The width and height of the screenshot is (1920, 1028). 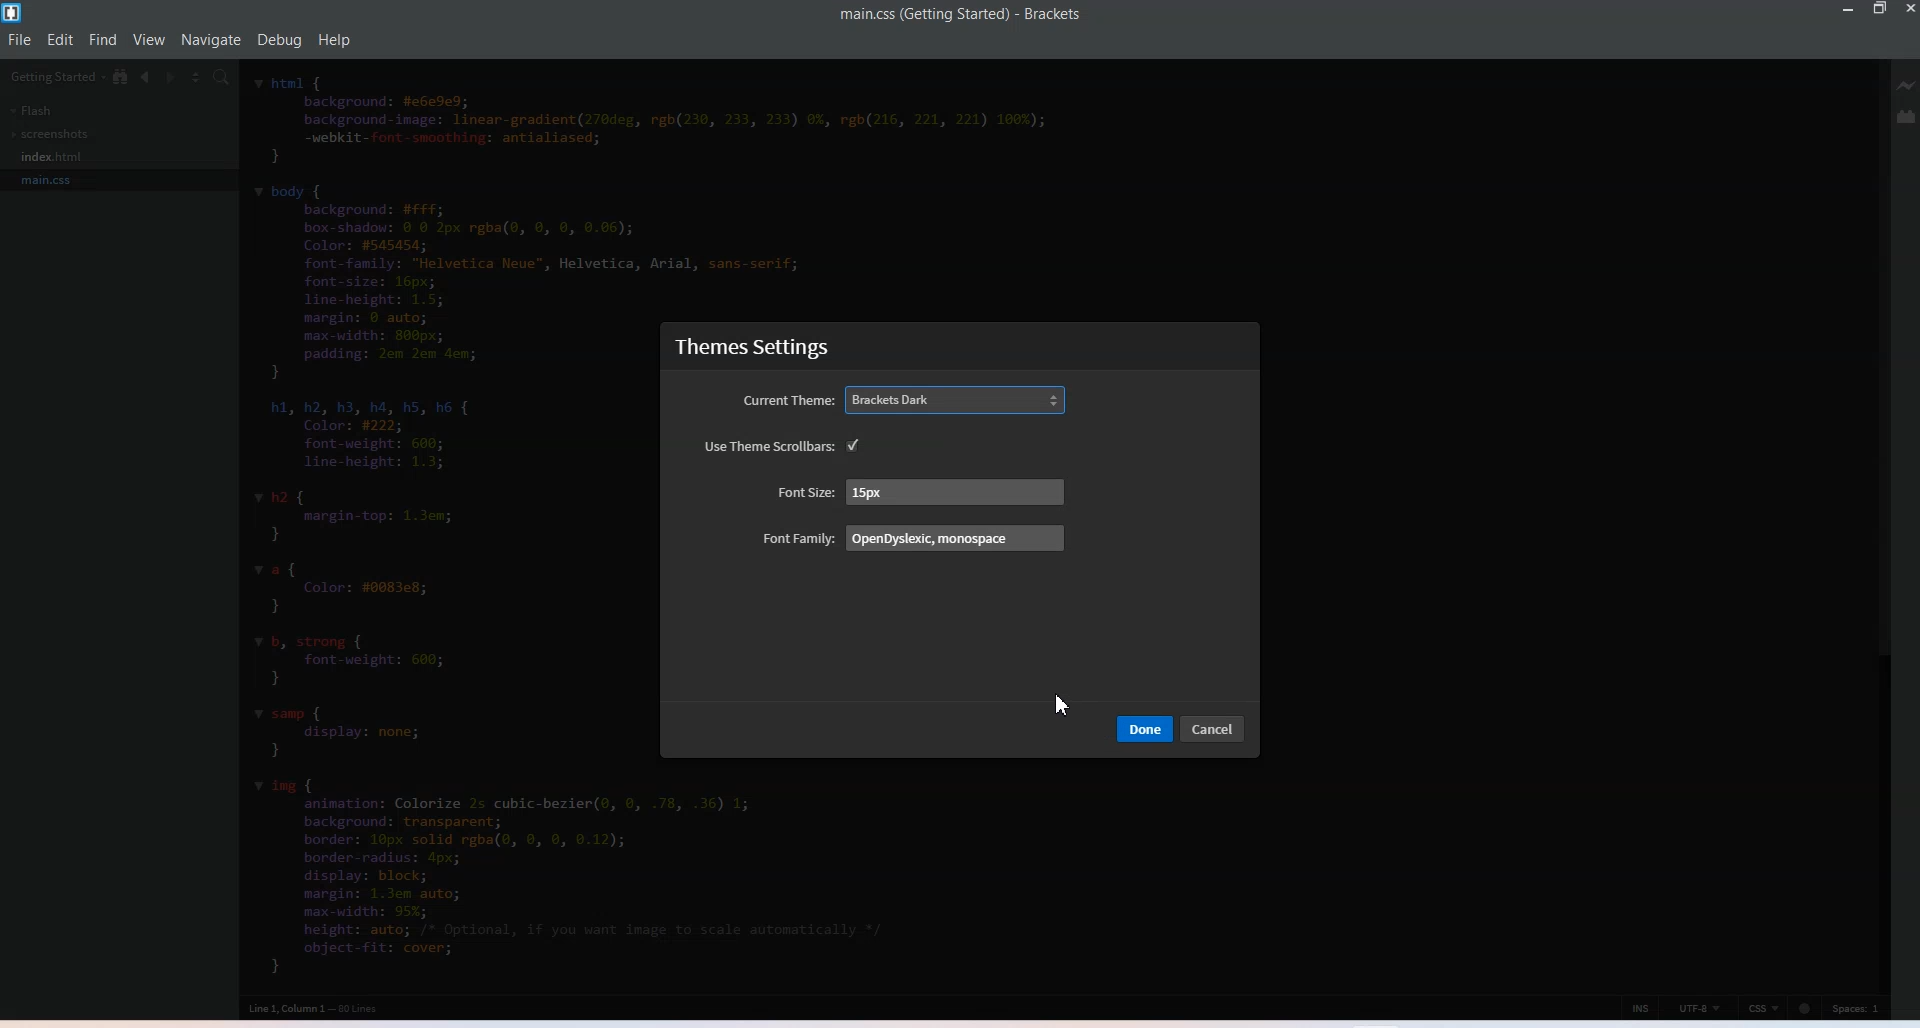 I want to click on Help, so click(x=334, y=39).